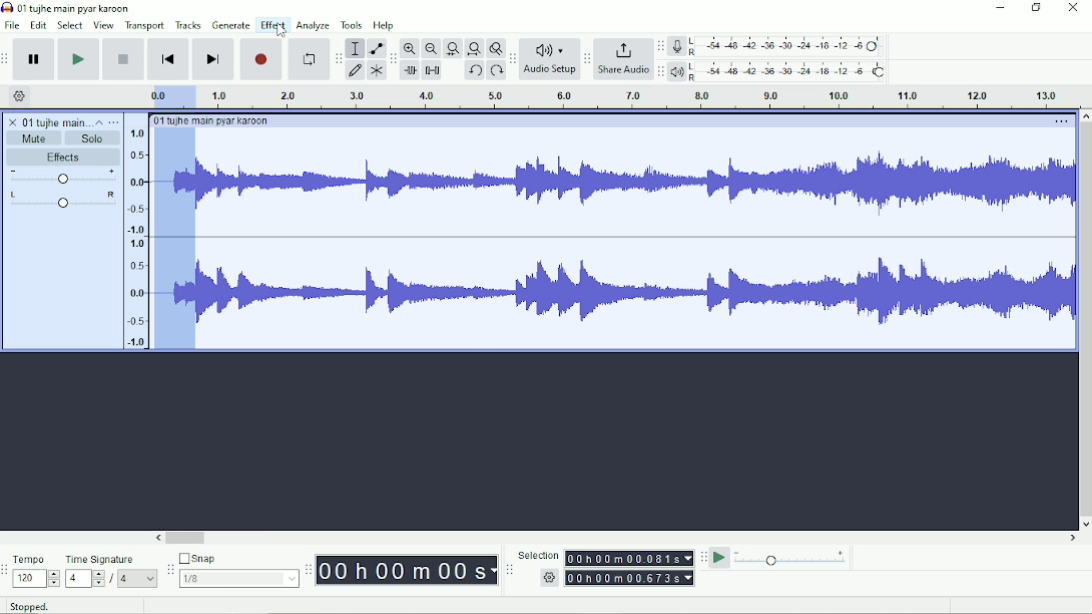 The width and height of the screenshot is (1092, 614). Describe the element at coordinates (507, 570) in the screenshot. I see `Audacity selection toolbar` at that location.